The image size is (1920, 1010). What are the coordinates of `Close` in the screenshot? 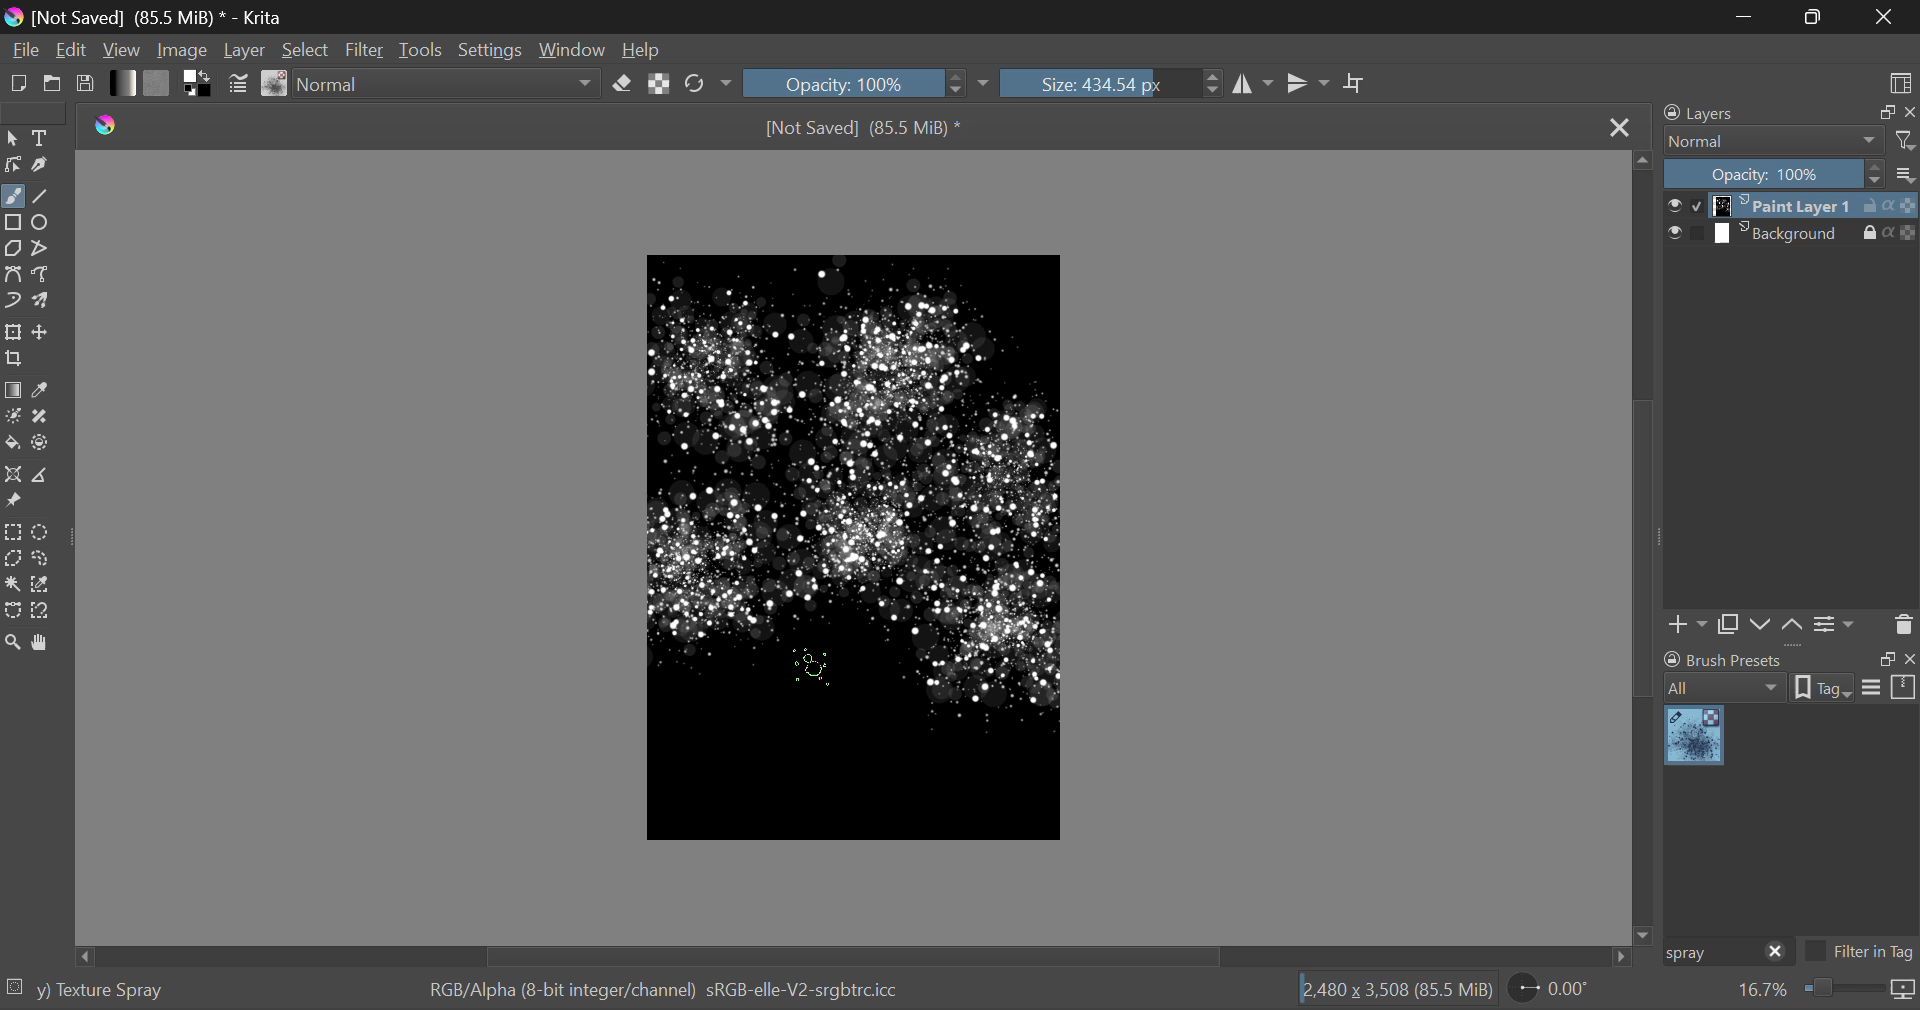 It's located at (1884, 17).